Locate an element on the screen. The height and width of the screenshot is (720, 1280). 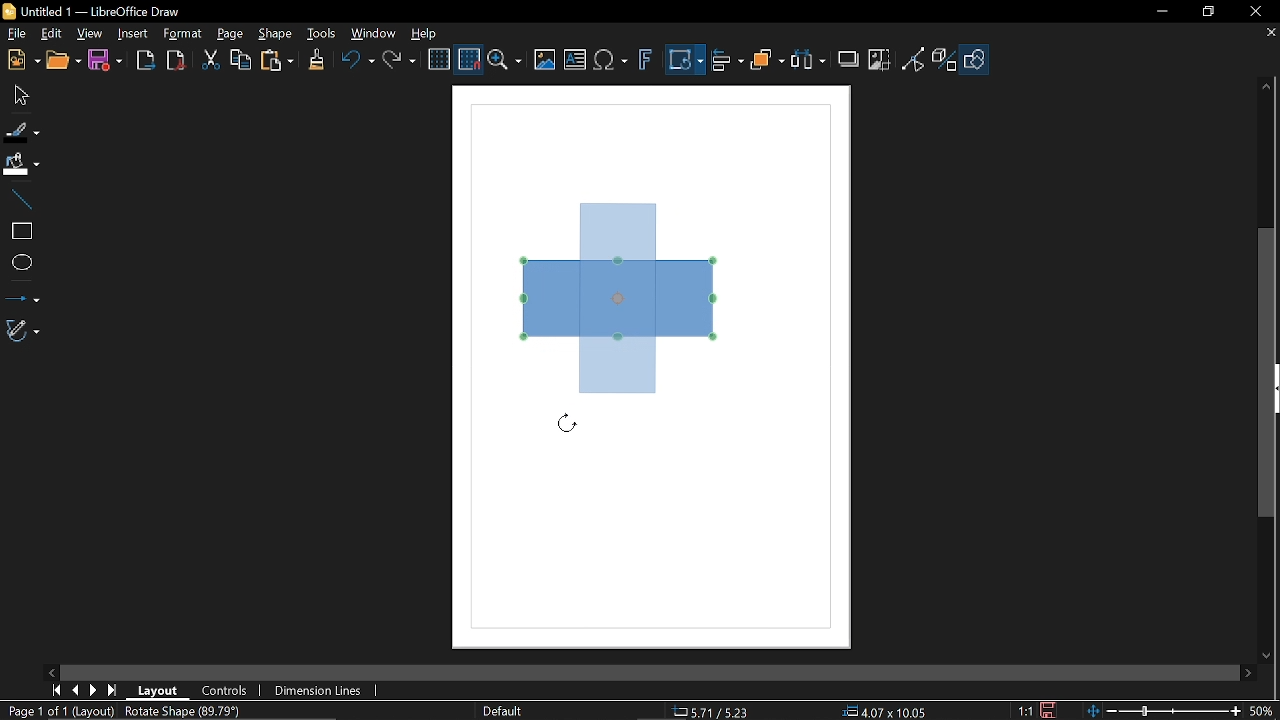
Insert text is located at coordinates (576, 61).